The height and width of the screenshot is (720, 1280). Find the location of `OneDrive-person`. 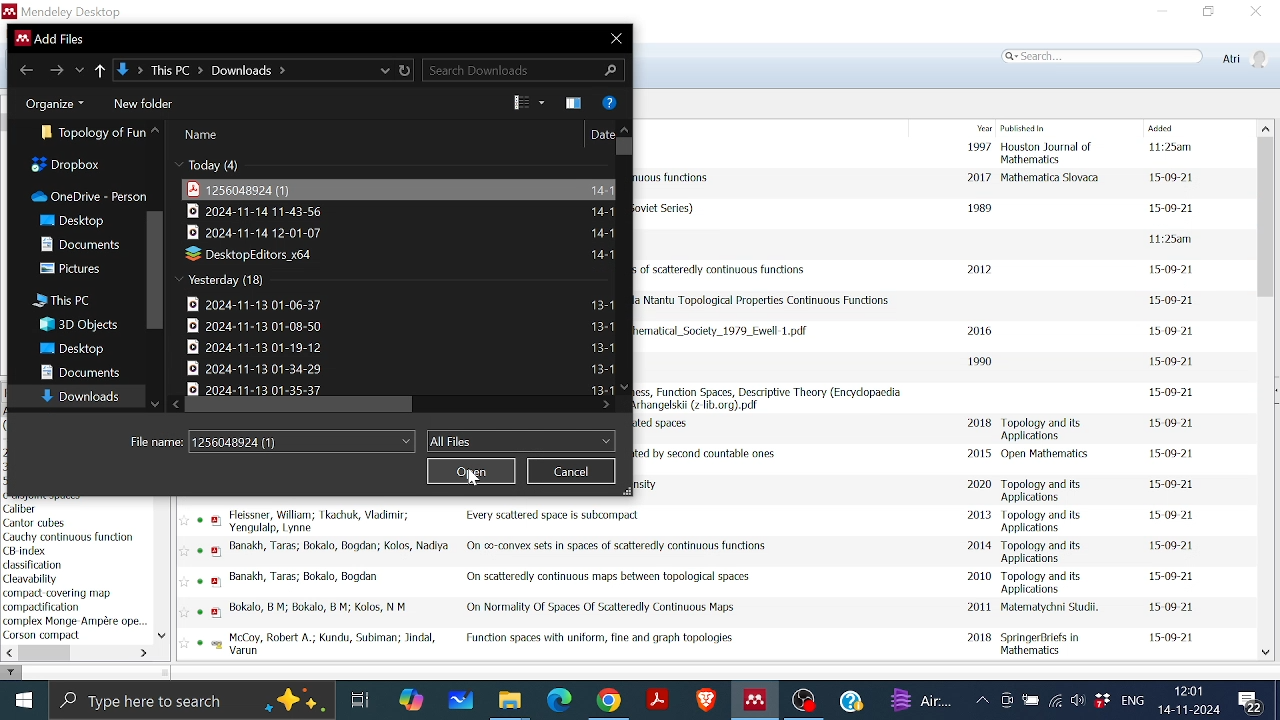

OneDrive-person is located at coordinates (90, 197).